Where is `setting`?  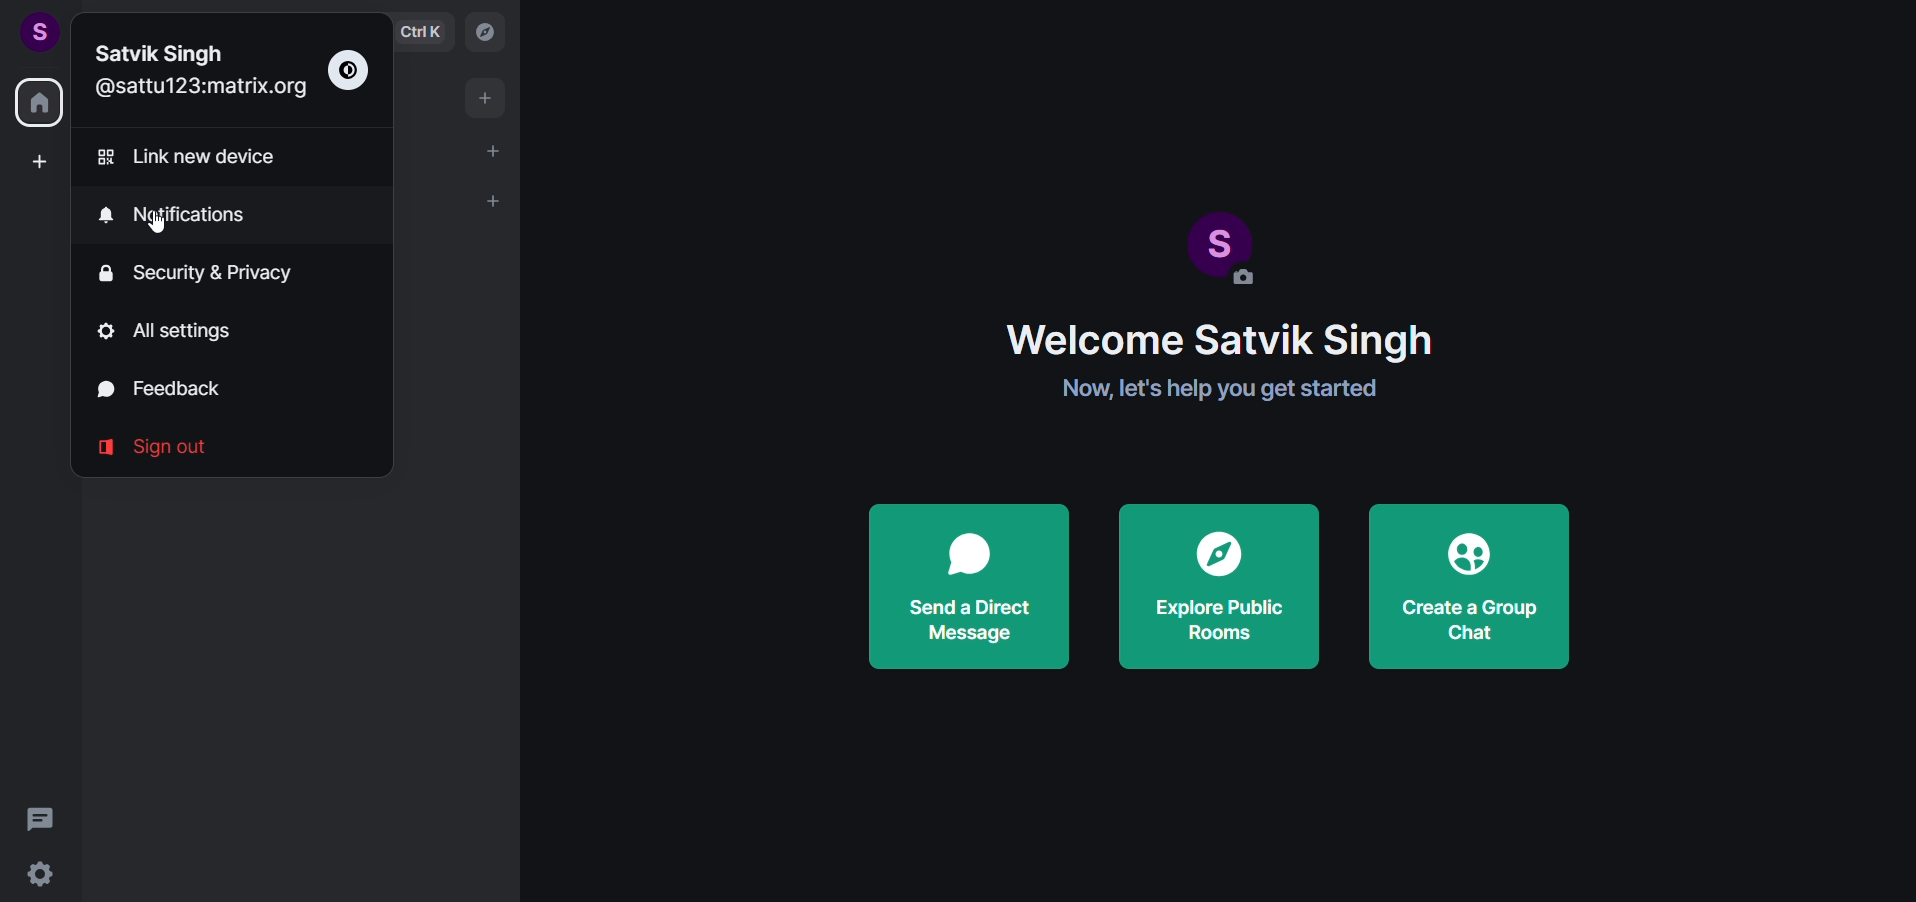
setting is located at coordinates (48, 872).